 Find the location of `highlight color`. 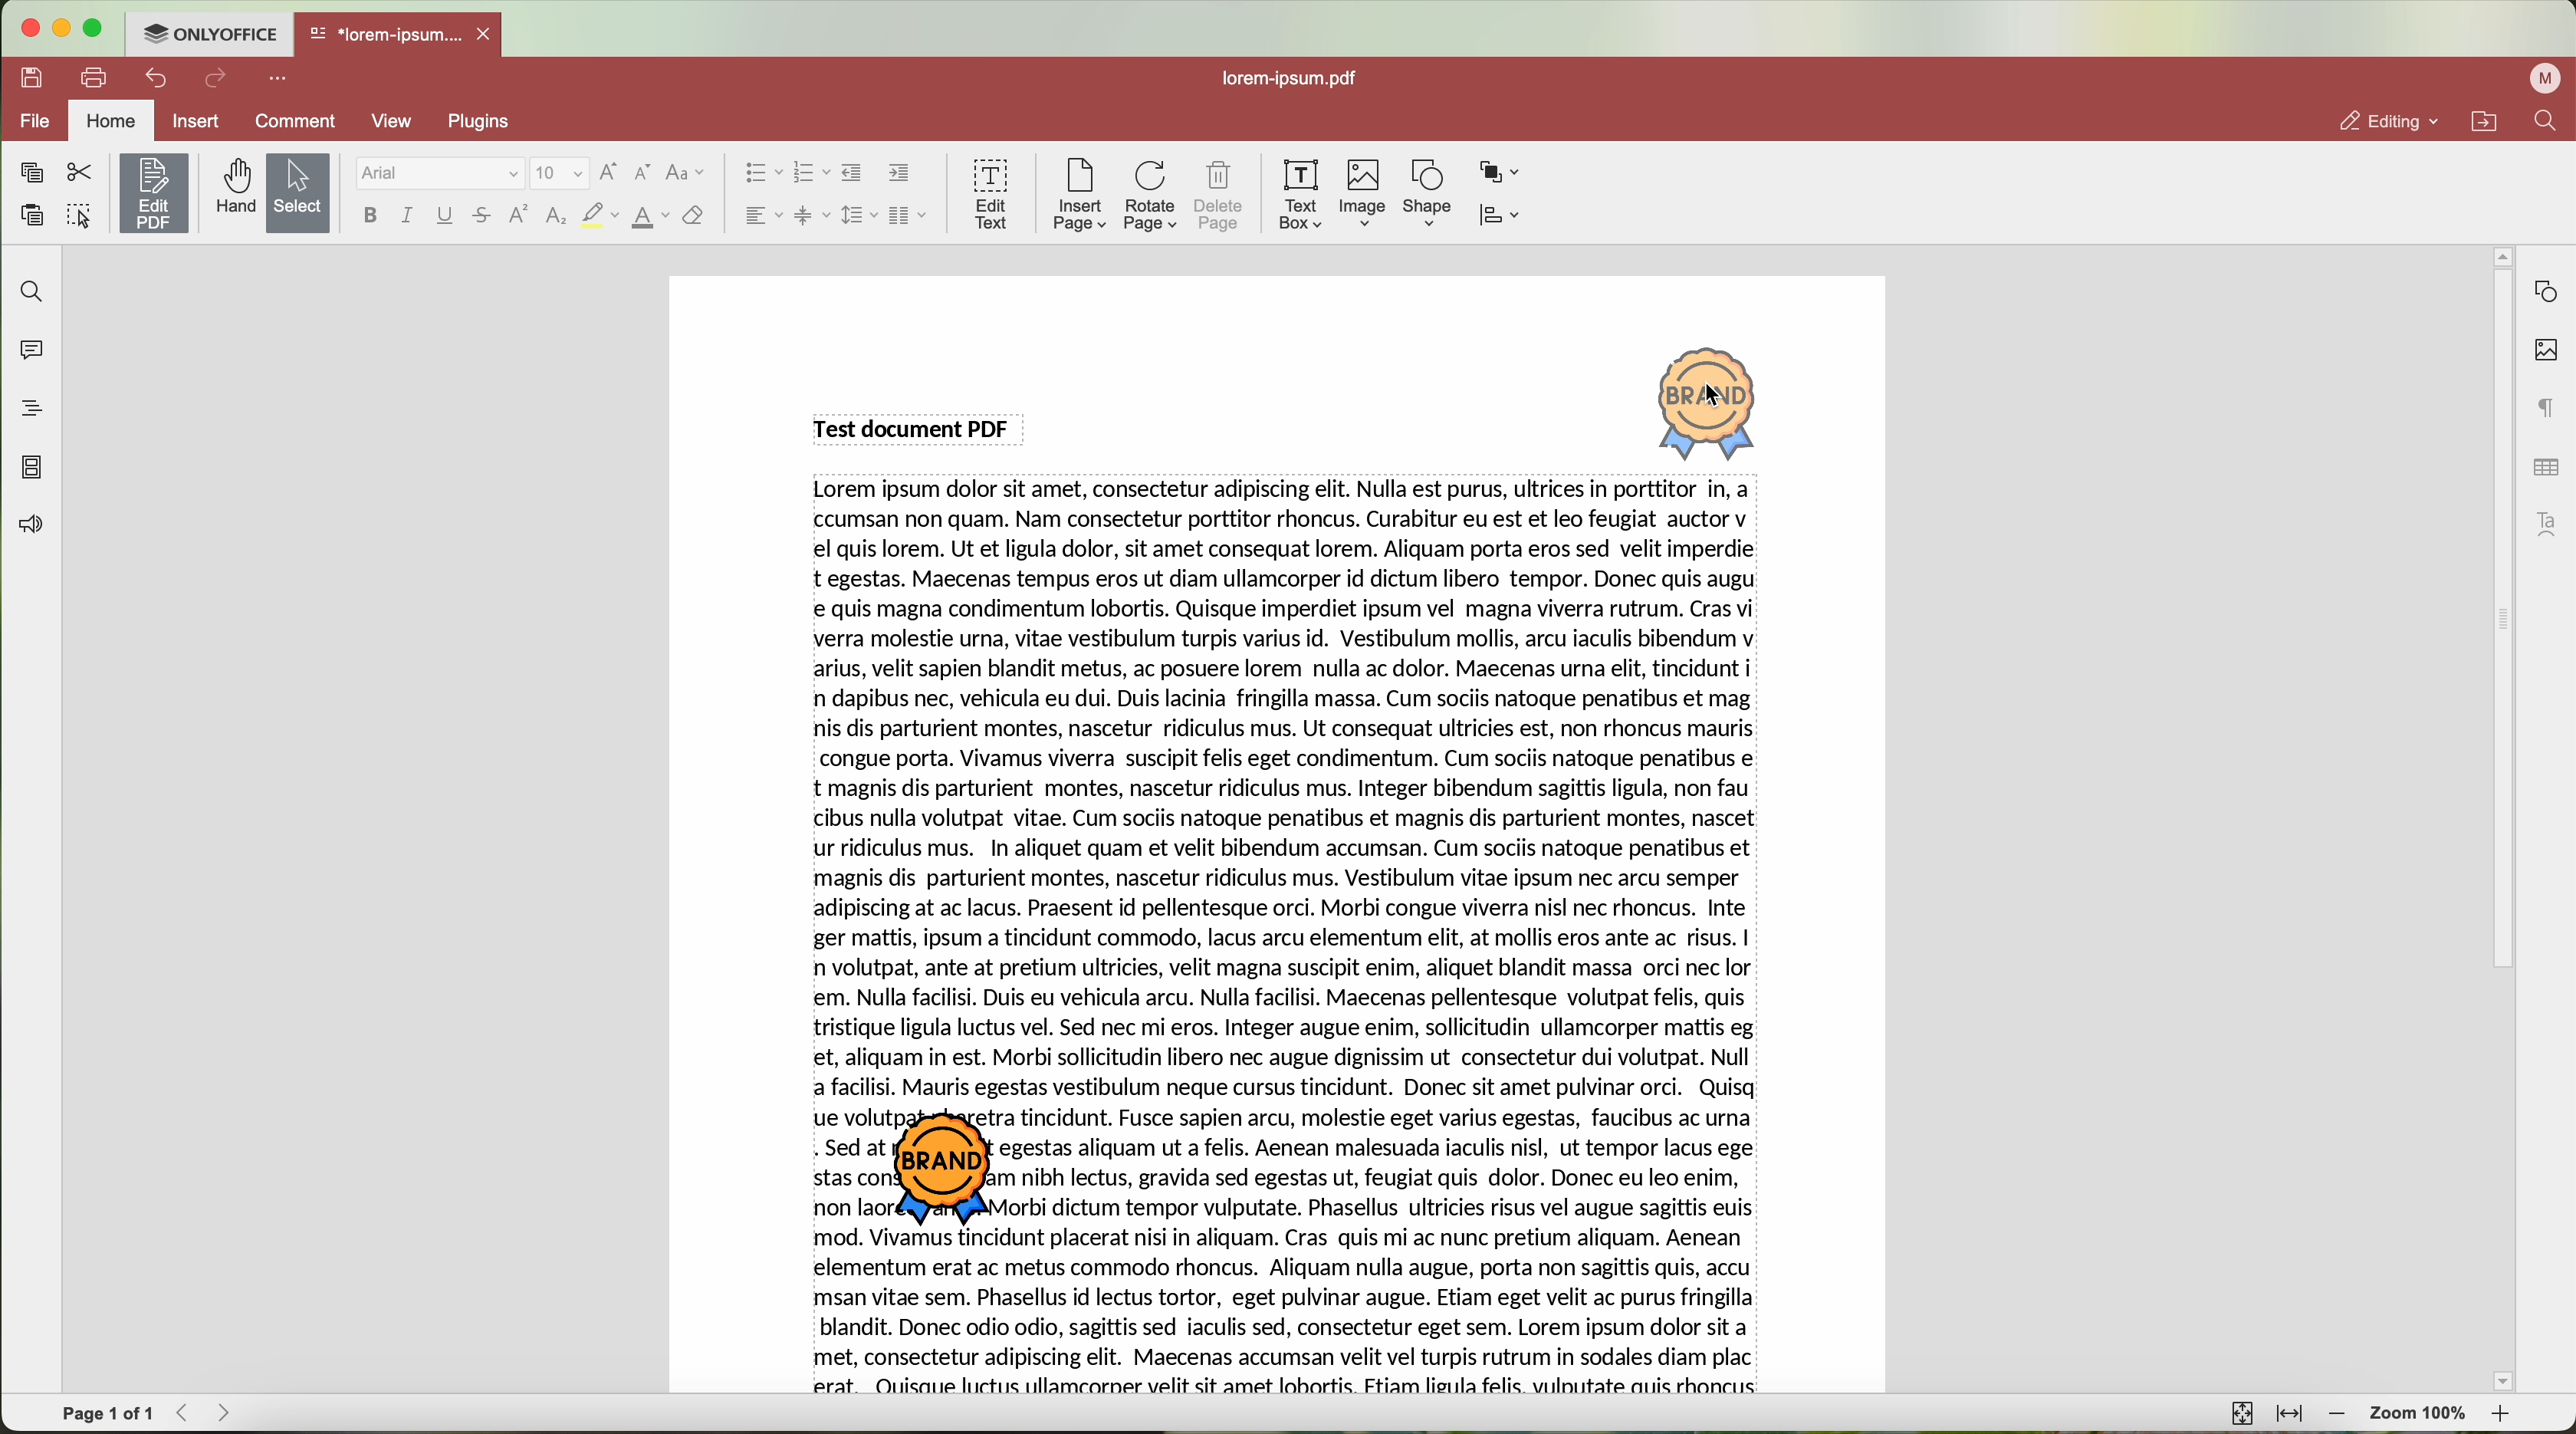

highlight color is located at coordinates (599, 217).